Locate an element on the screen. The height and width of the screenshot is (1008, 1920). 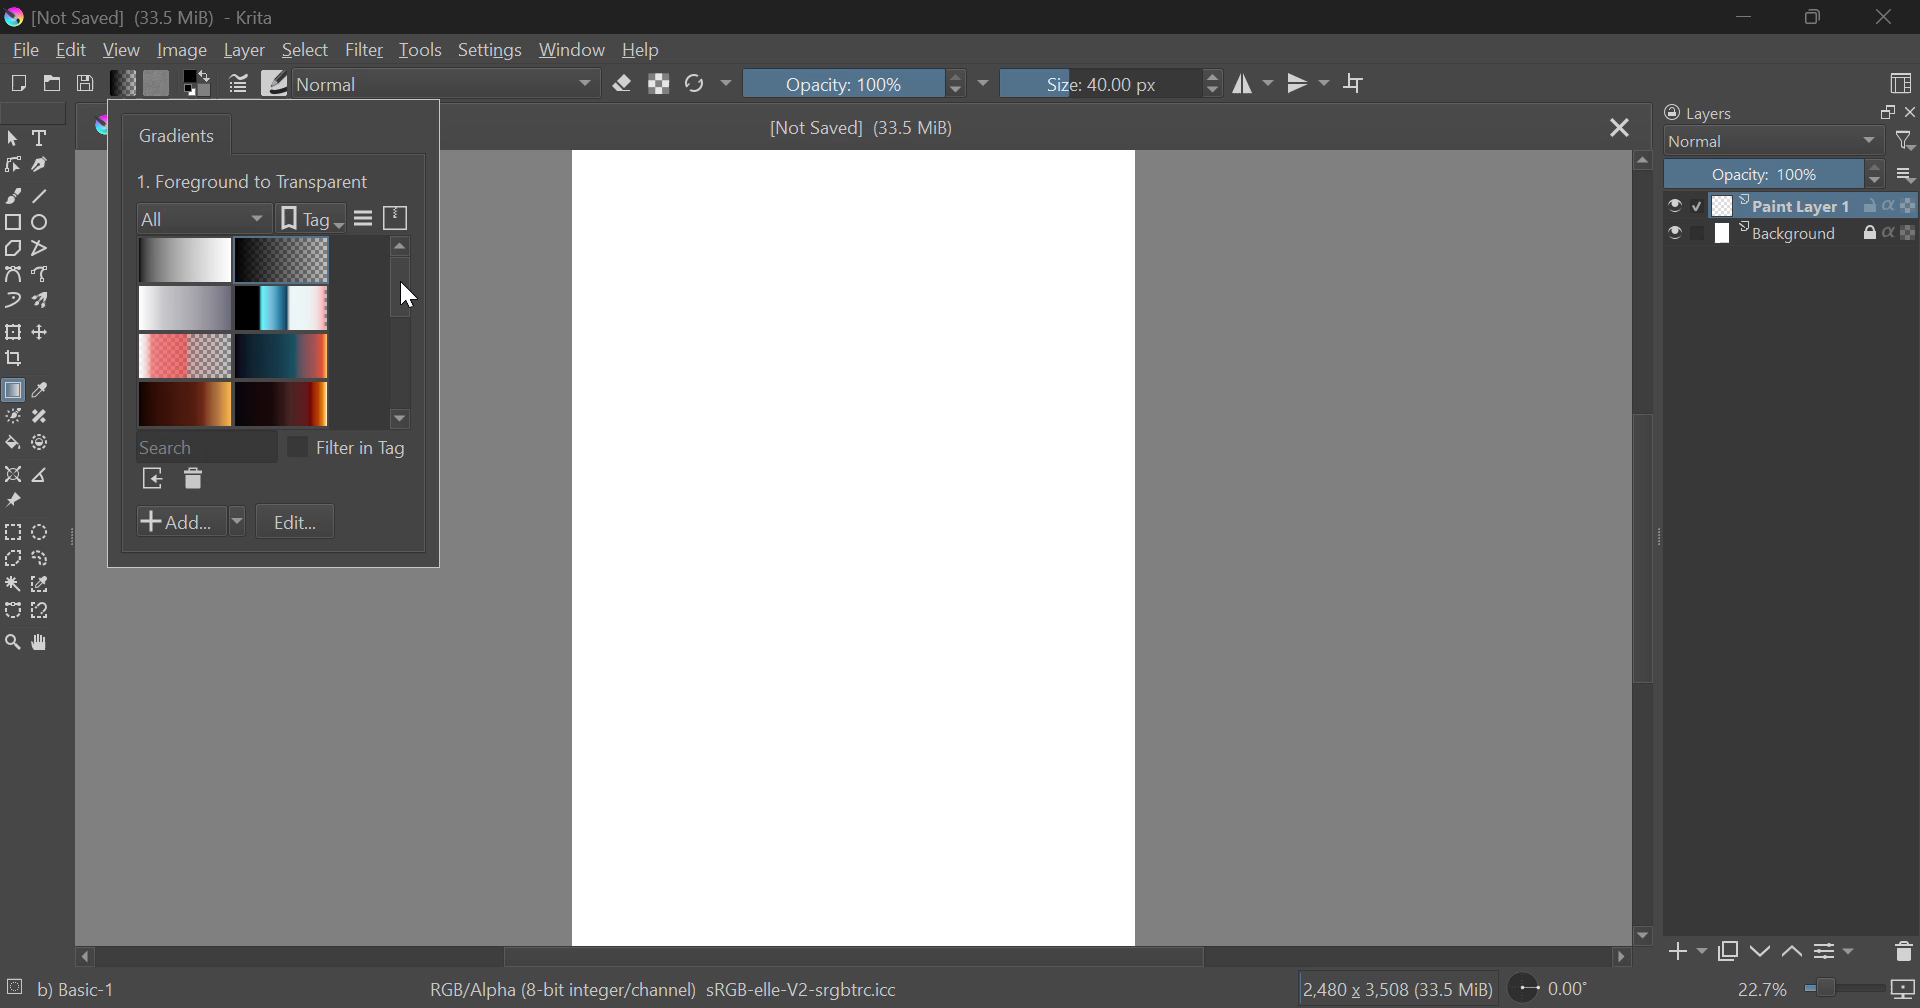
Freehand Path Tool is located at coordinates (44, 276).